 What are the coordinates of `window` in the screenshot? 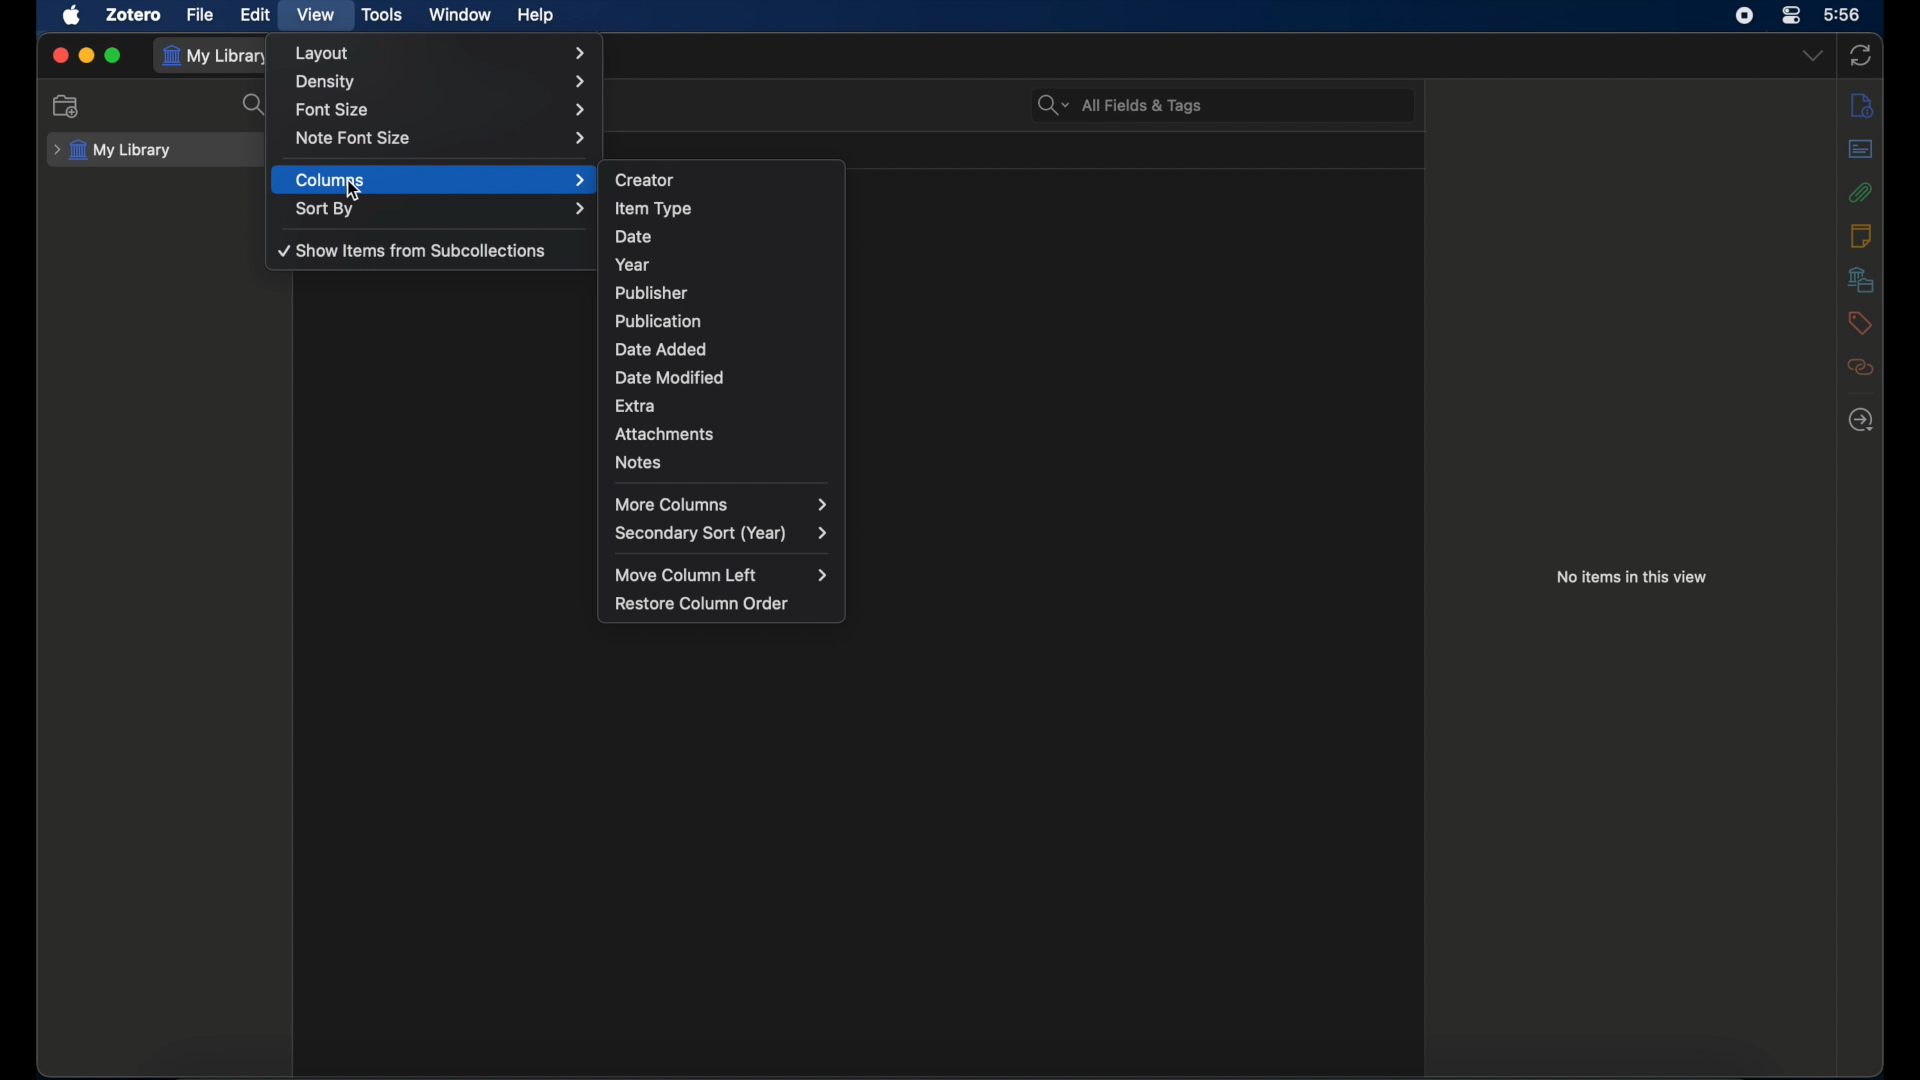 It's located at (460, 15).